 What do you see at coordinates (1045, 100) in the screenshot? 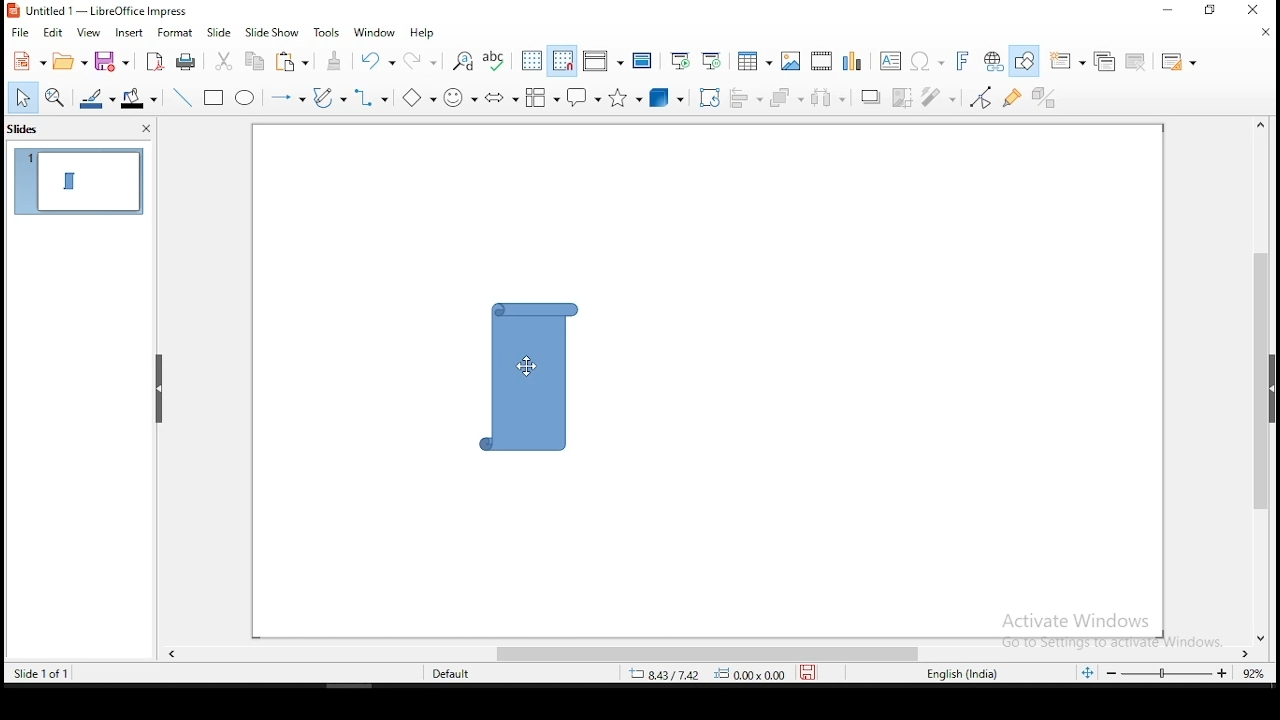
I see `toggle extrusion` at bounding box center [1045, 100].